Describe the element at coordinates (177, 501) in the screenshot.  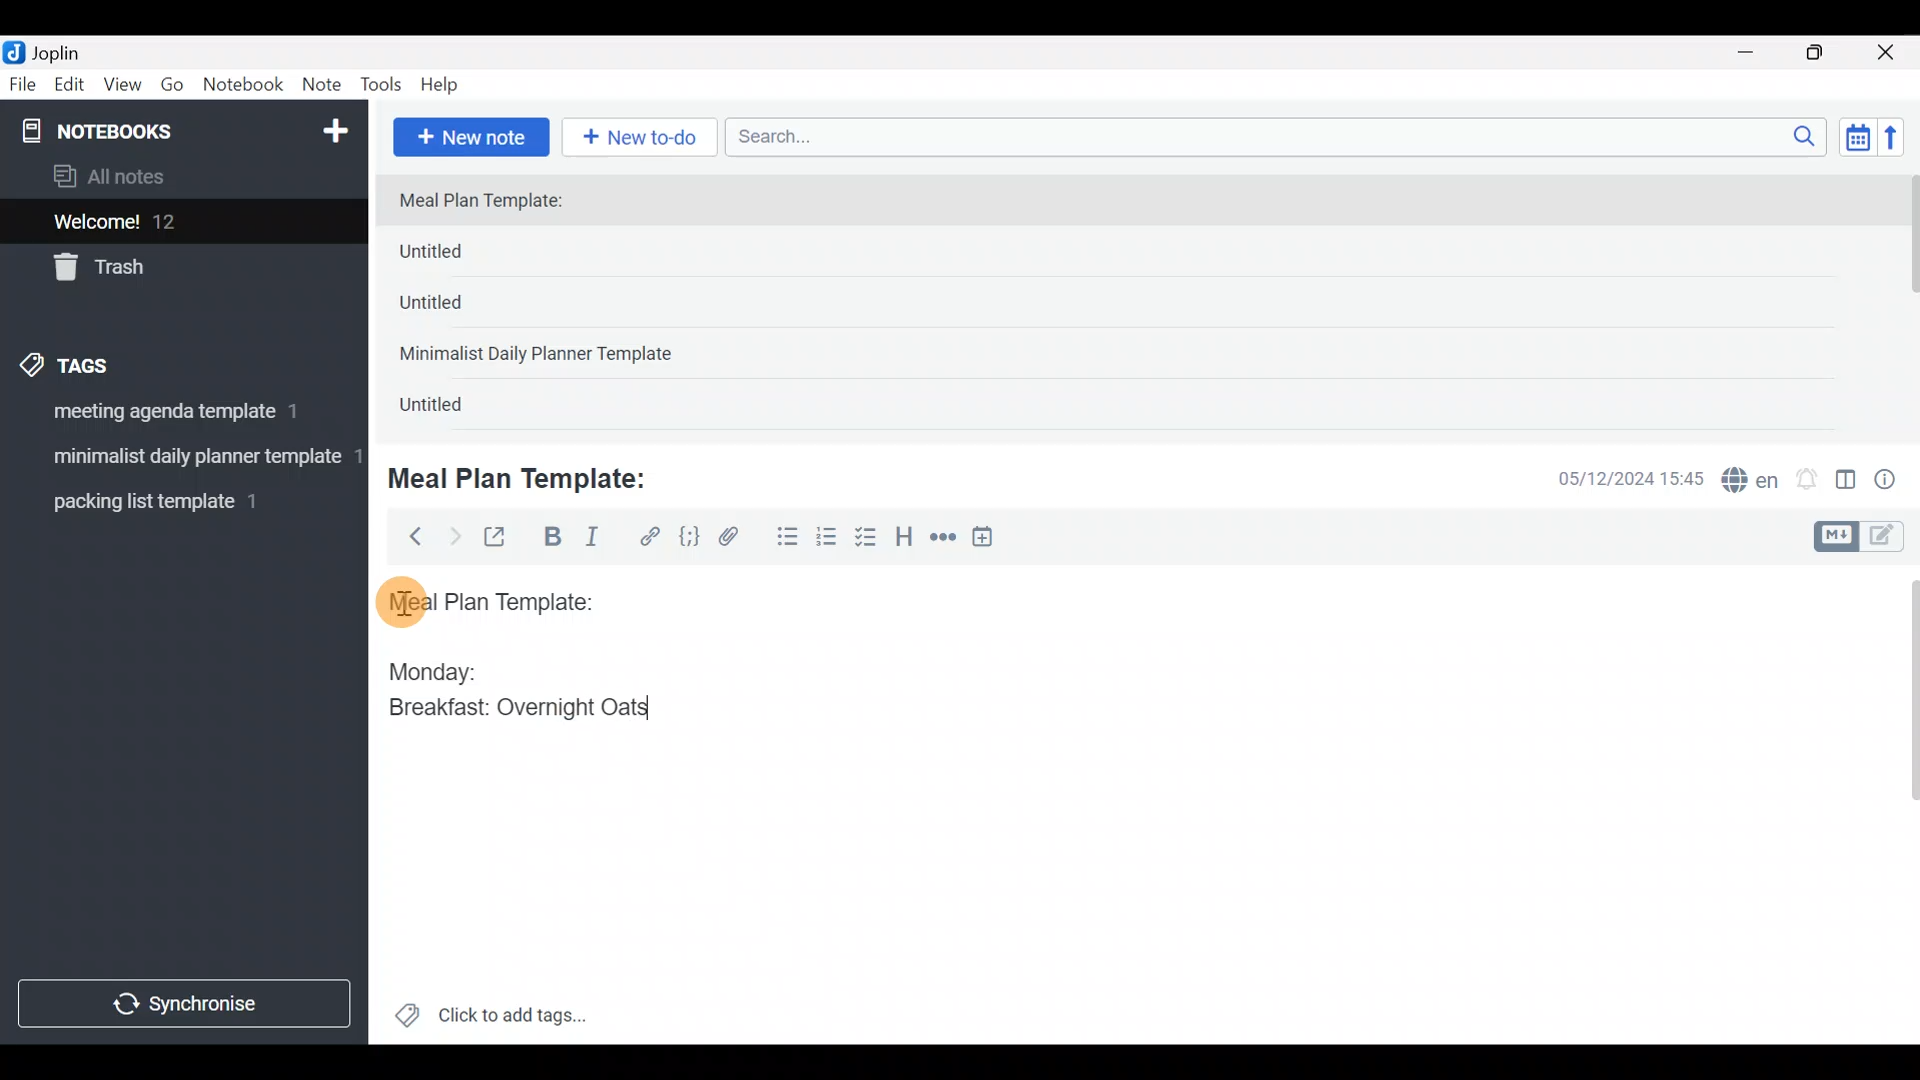
I see `Tag 3` at that location.